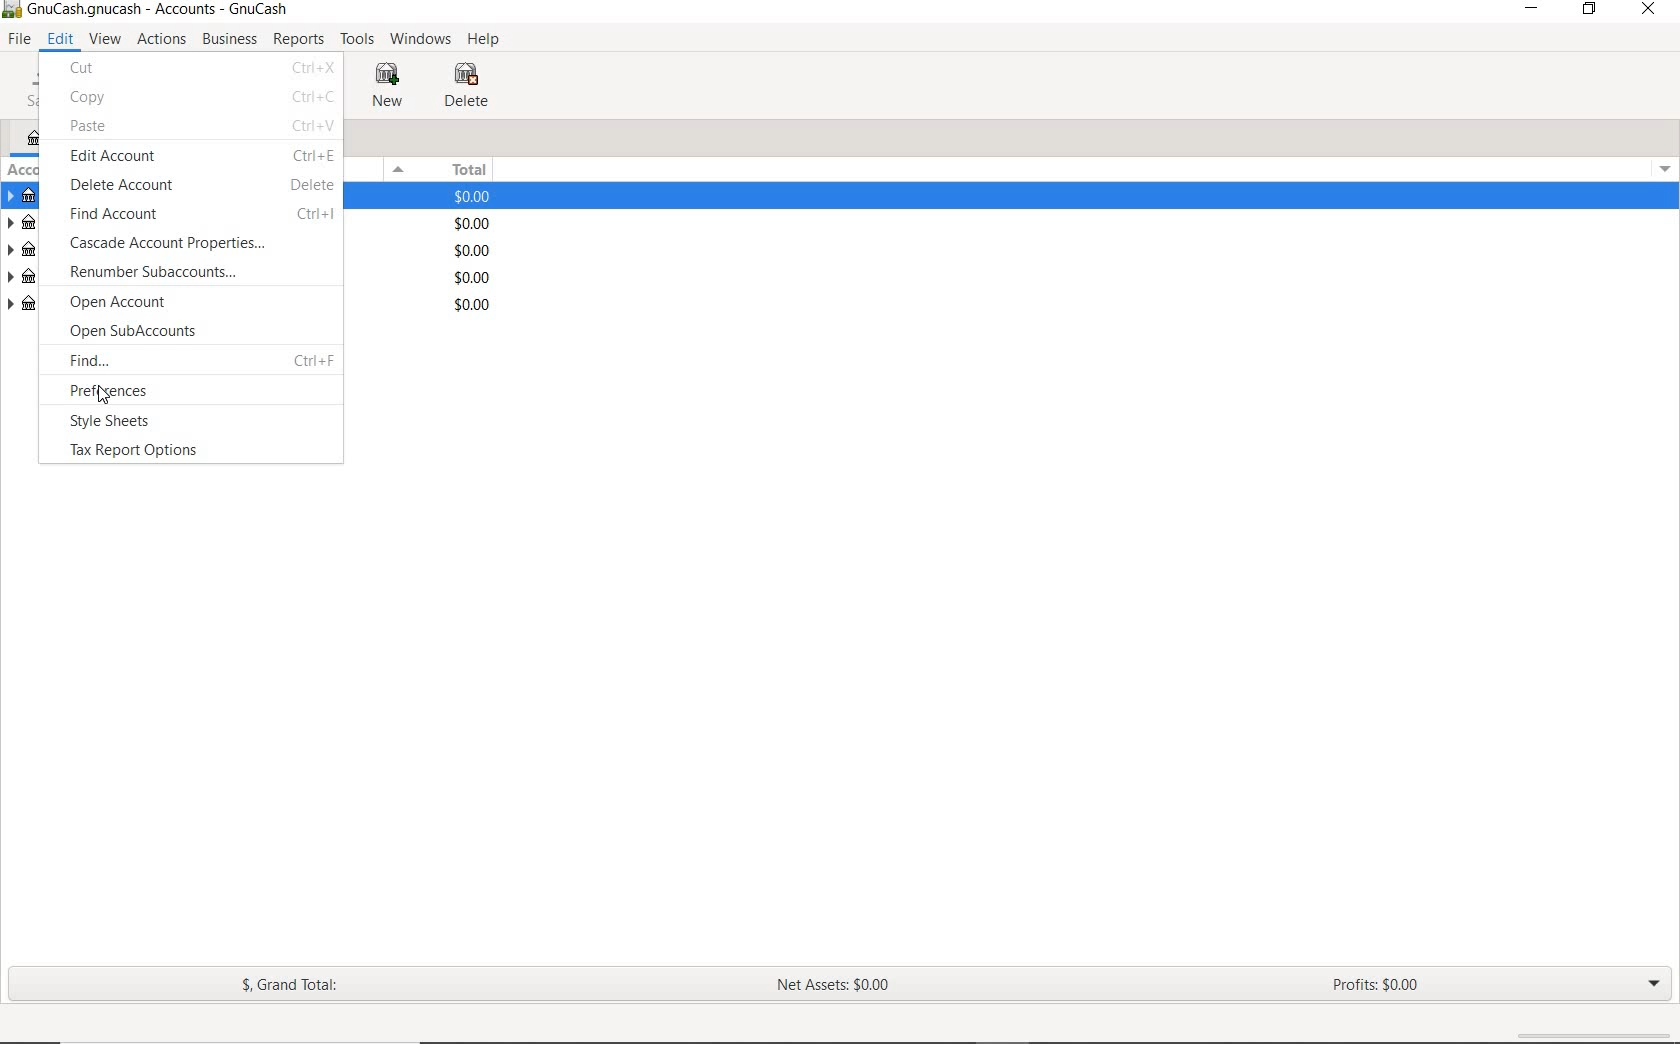 Image resolution: width=1680 pixels, height=1044 pixels. Describe the element at coordinates (478, 254) in the screenshot. I see `$0.00` at that location.